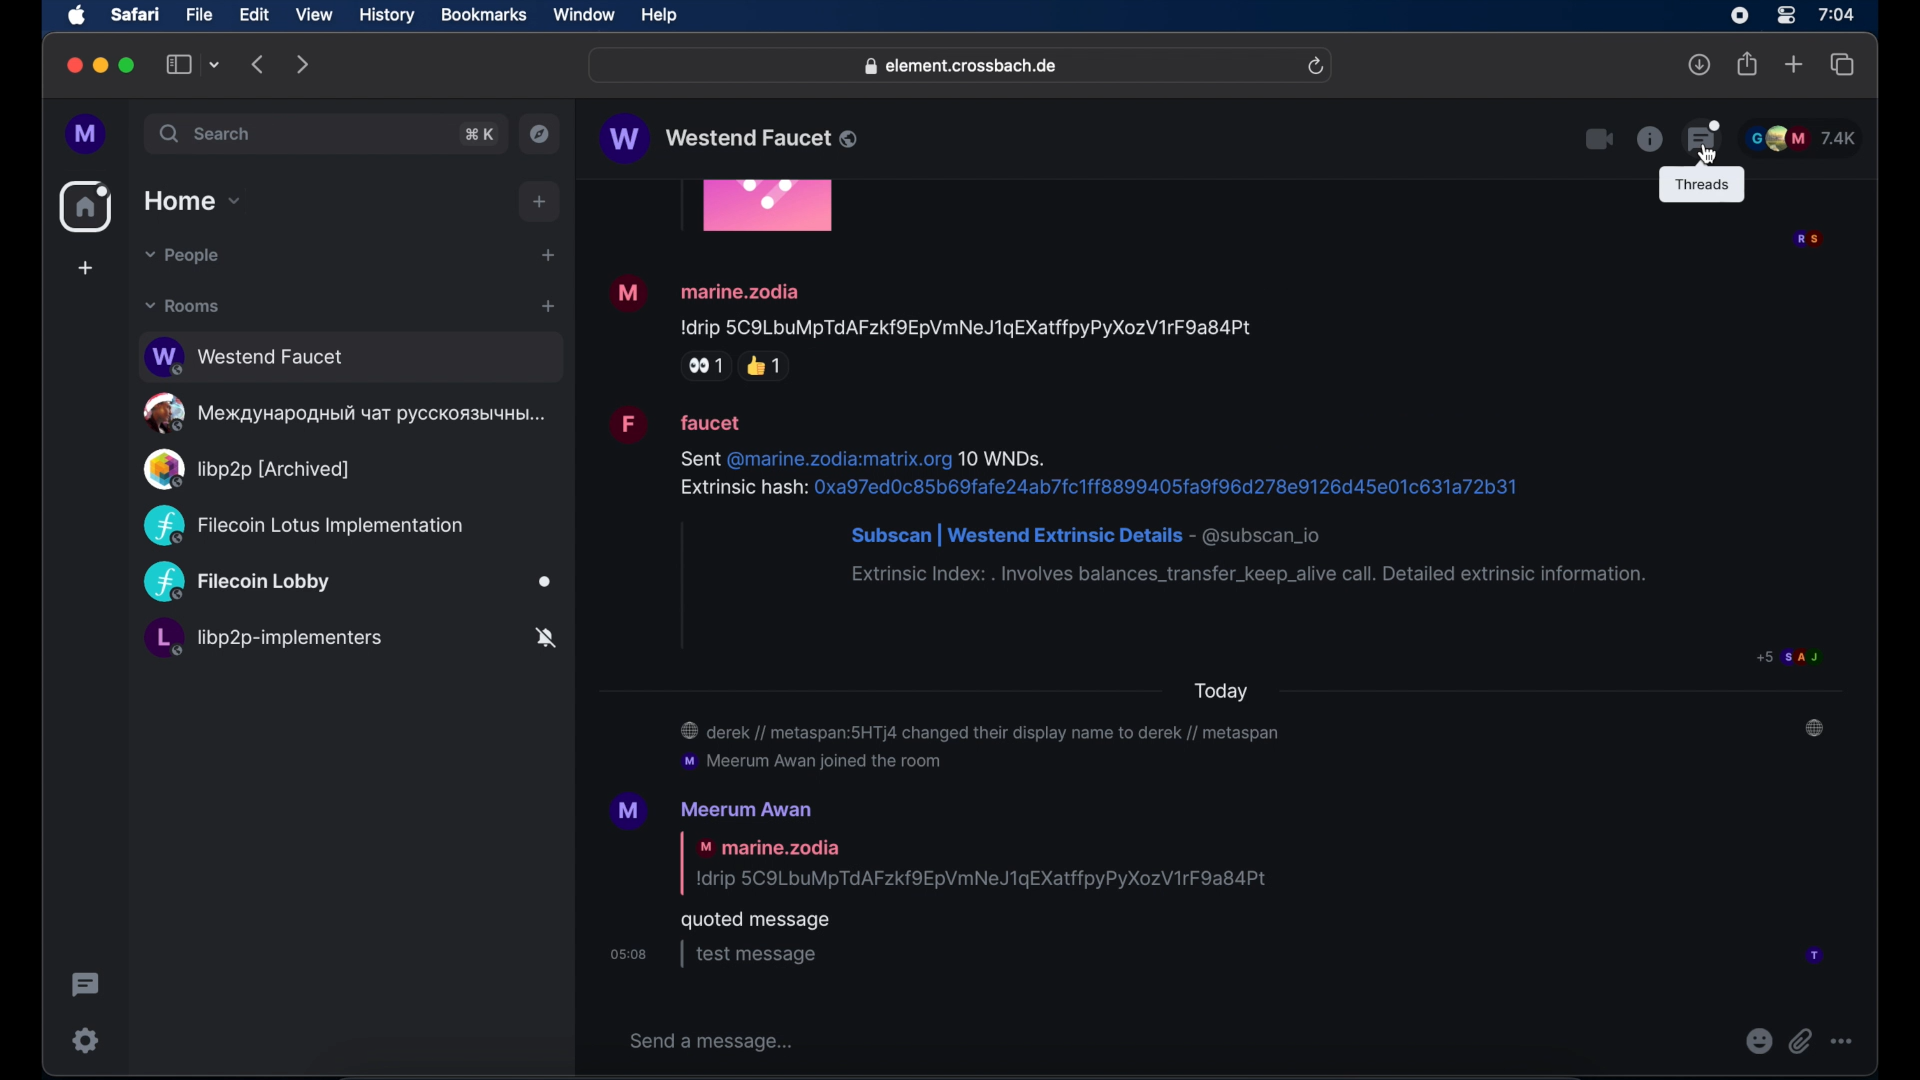 This screenshot has width=1920, height=1080. Describe the element at coordinates (481, 15) in the screenshot. I see `bookmarks` at that location.